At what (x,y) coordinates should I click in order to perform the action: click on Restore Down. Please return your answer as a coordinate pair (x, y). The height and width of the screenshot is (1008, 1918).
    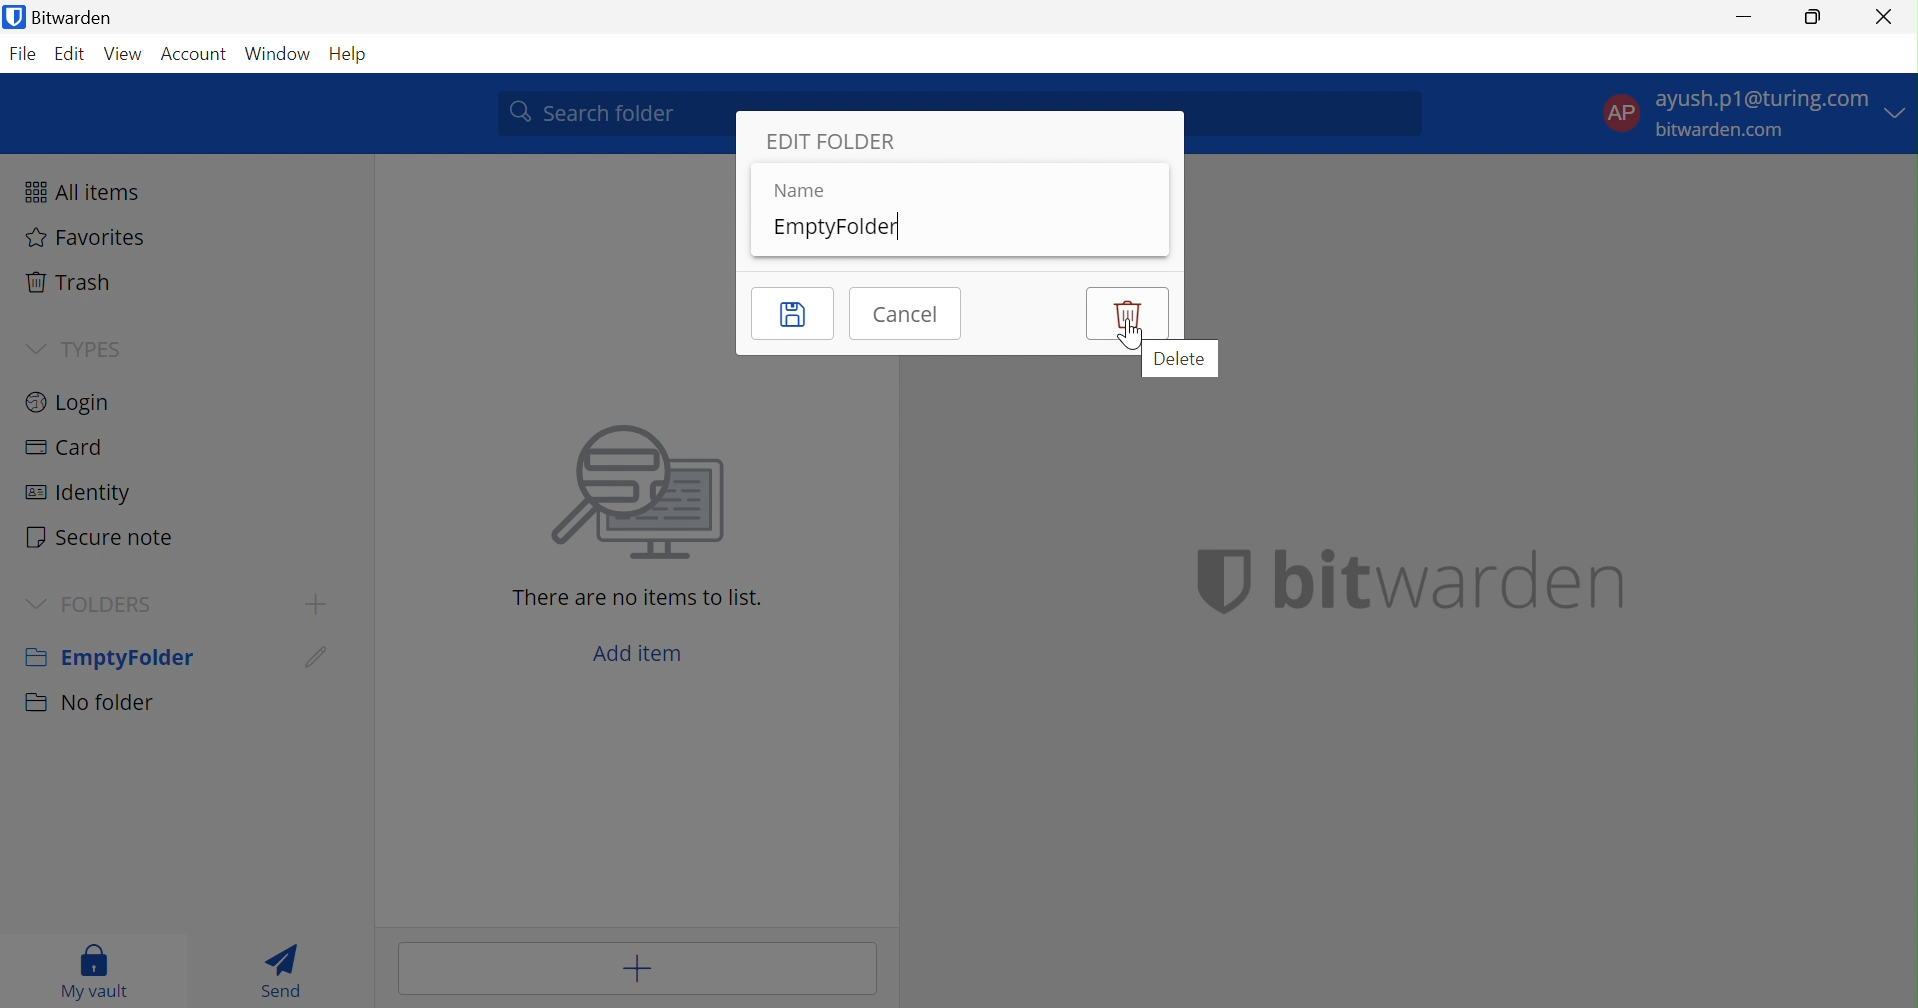
    Looking at the image, I should click on (1814, 14).